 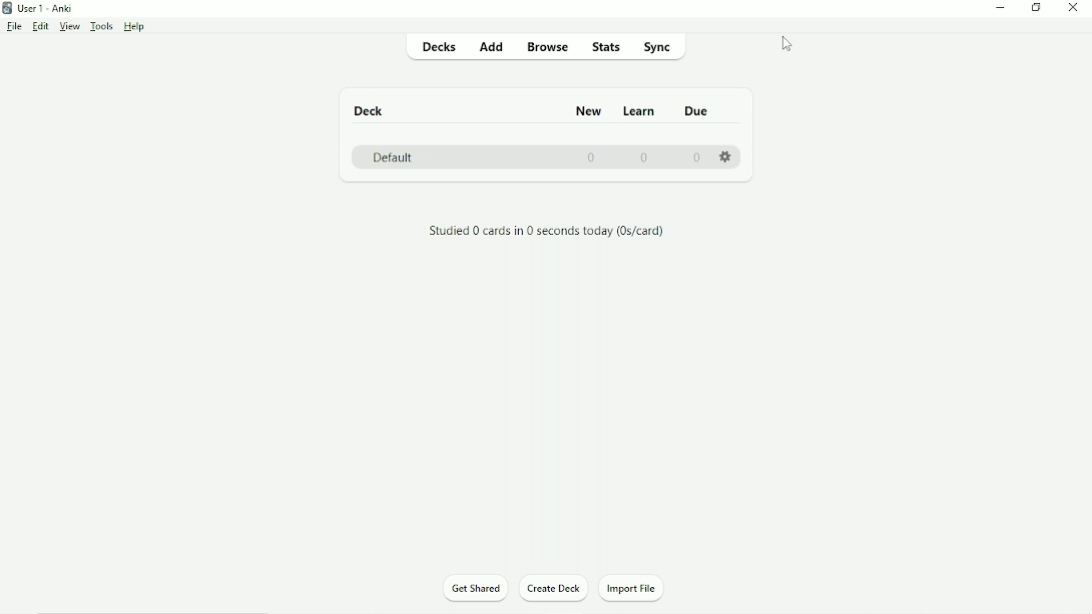 I want to click on 0, so click(x=589, y=158).